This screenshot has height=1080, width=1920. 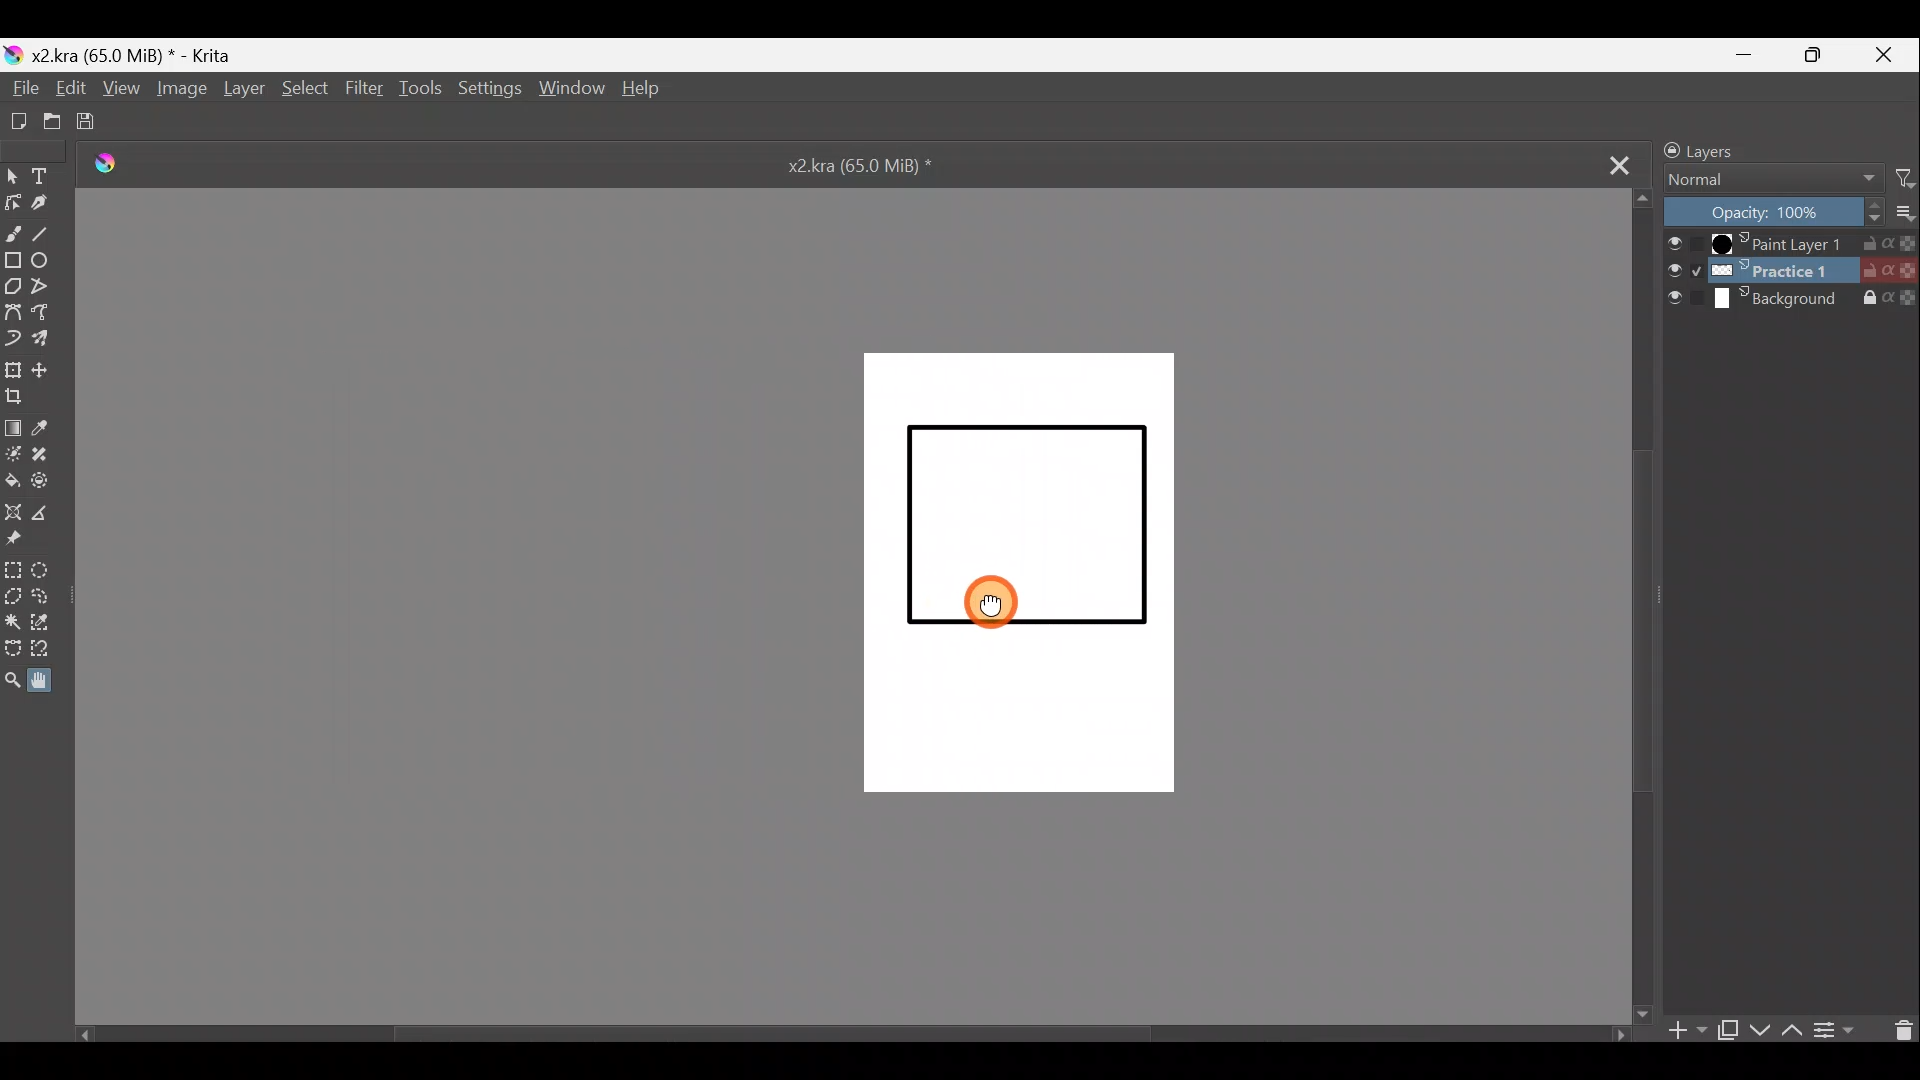 I want to click on Elliptical selection tool, so click(x=46, y=572).